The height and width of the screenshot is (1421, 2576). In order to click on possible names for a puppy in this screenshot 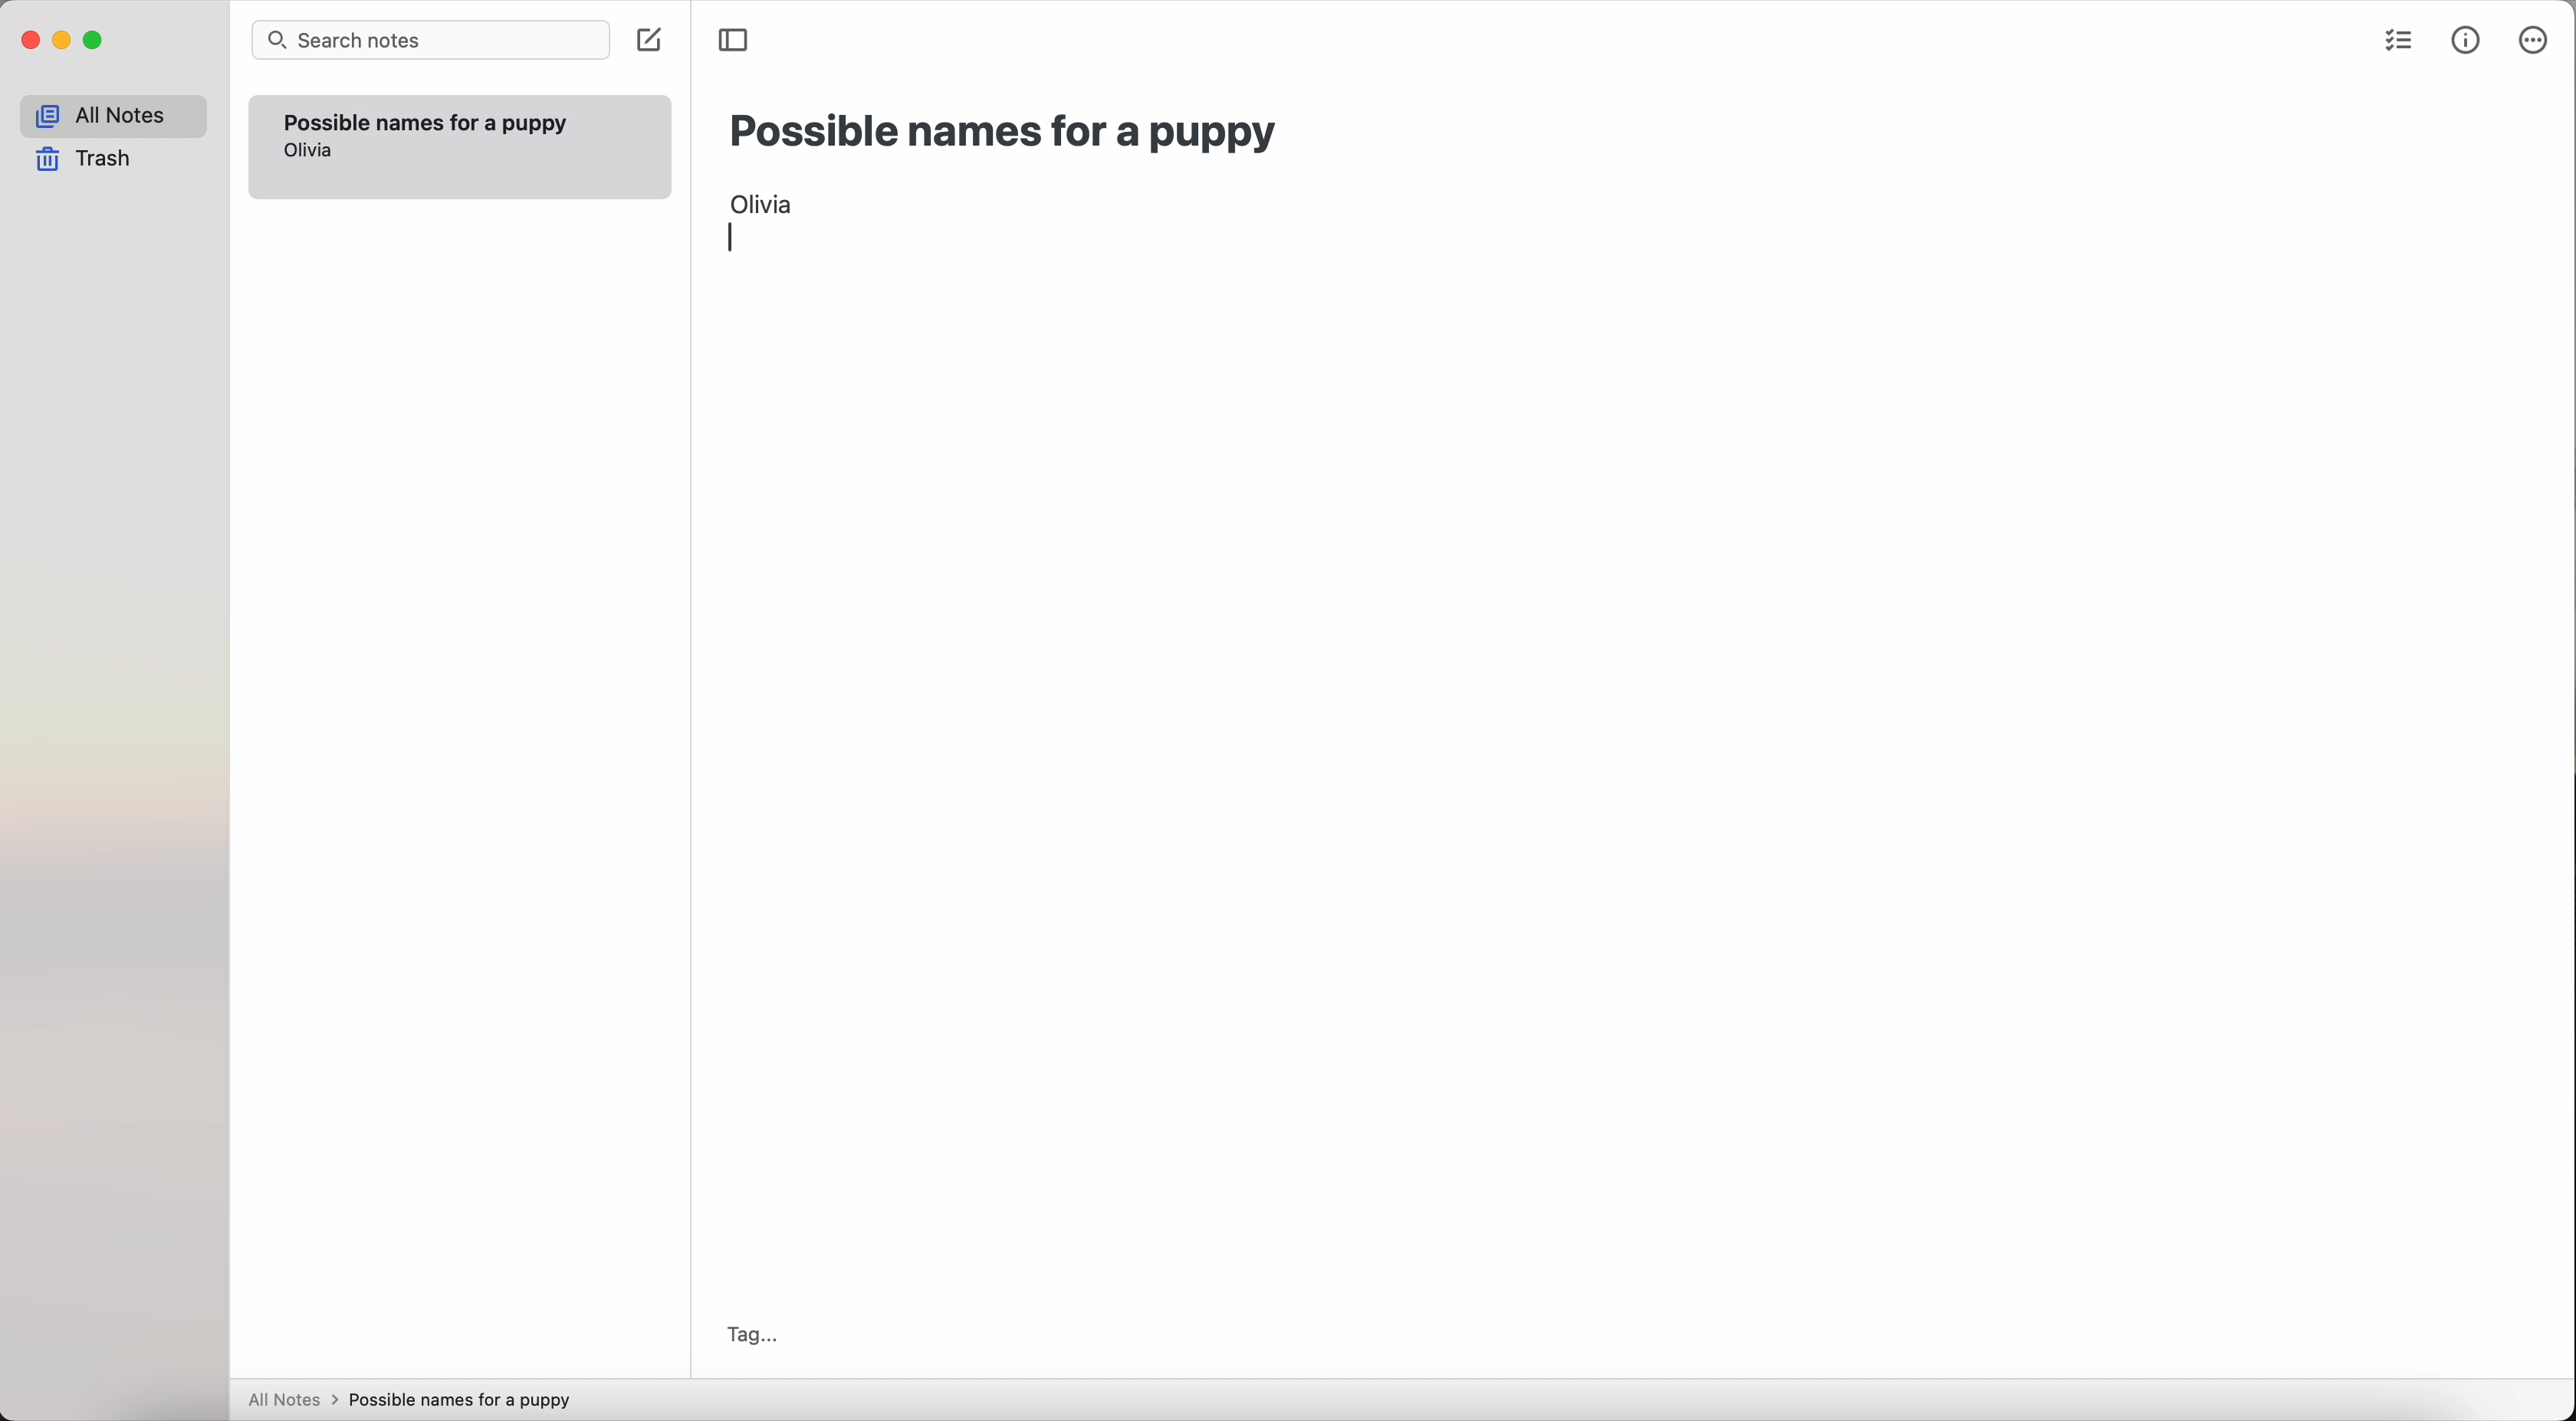, I will do `click(1005, 132)`.